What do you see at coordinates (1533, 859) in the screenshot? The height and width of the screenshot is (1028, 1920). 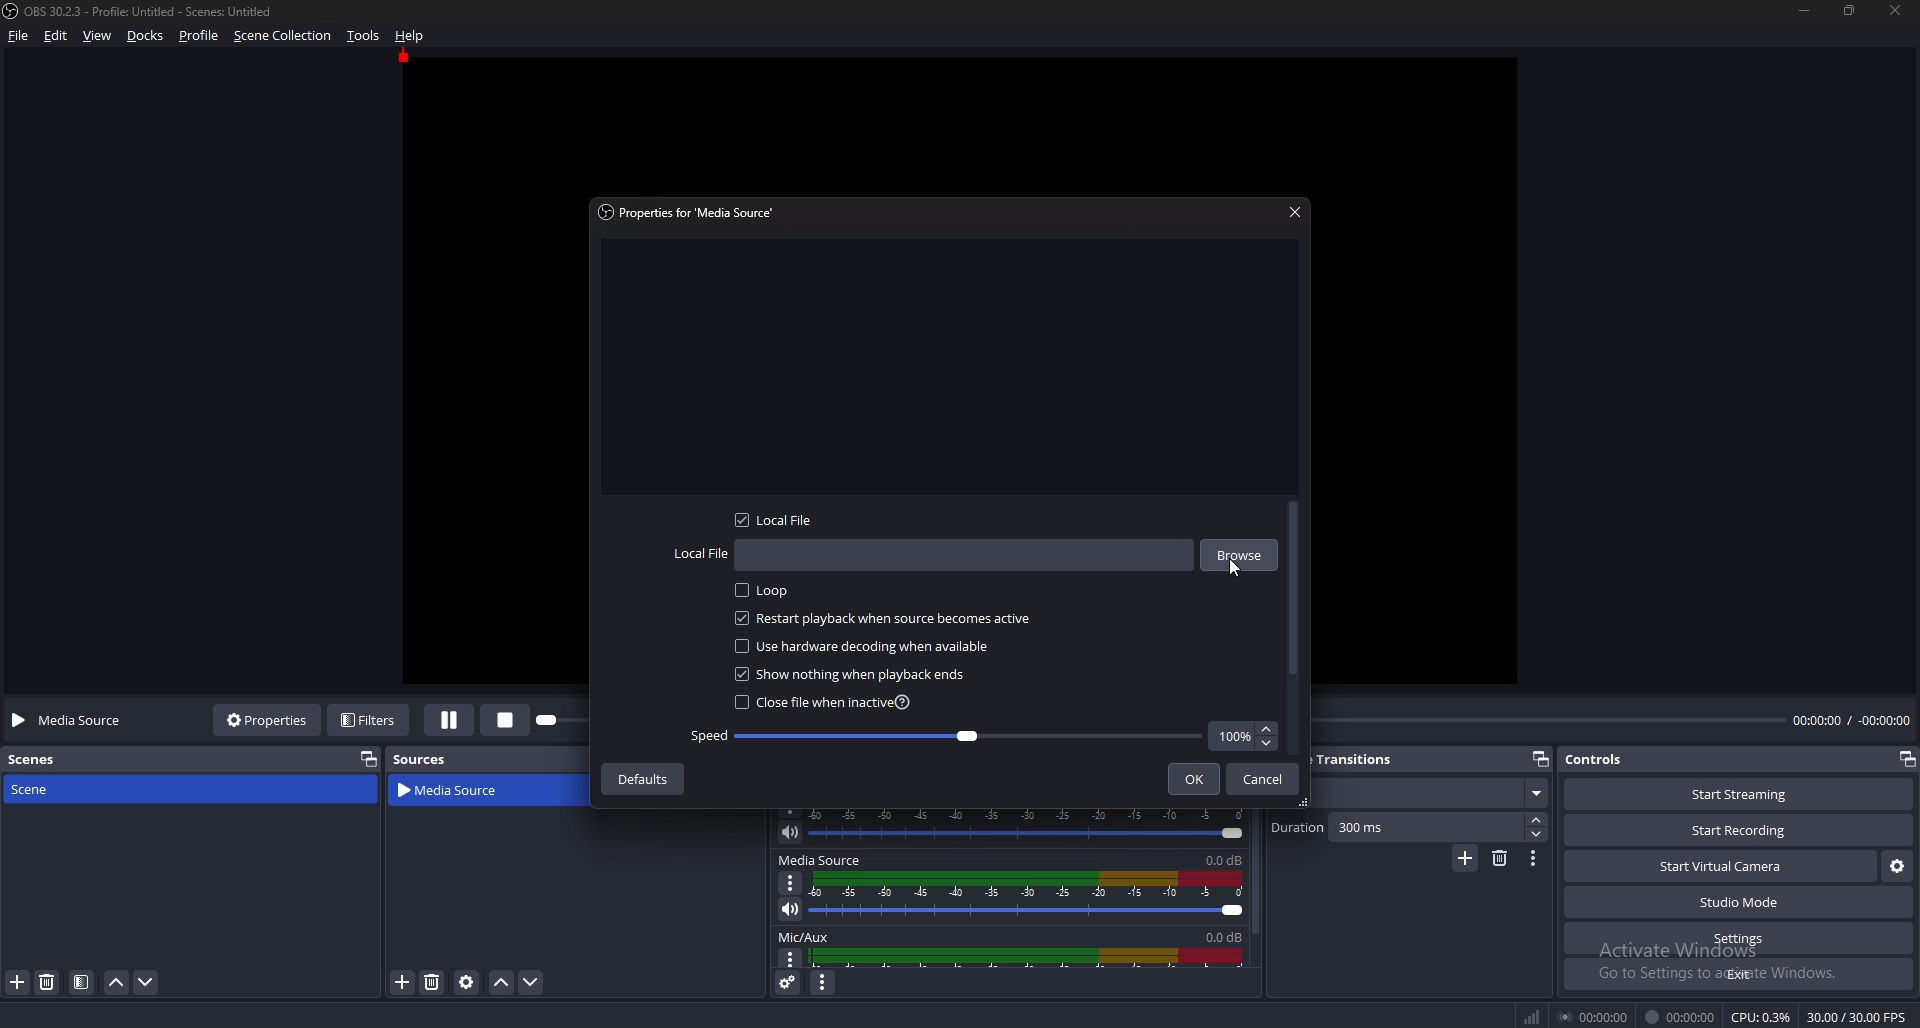 I see `Transition properties` at bounding box center [1533, 859].